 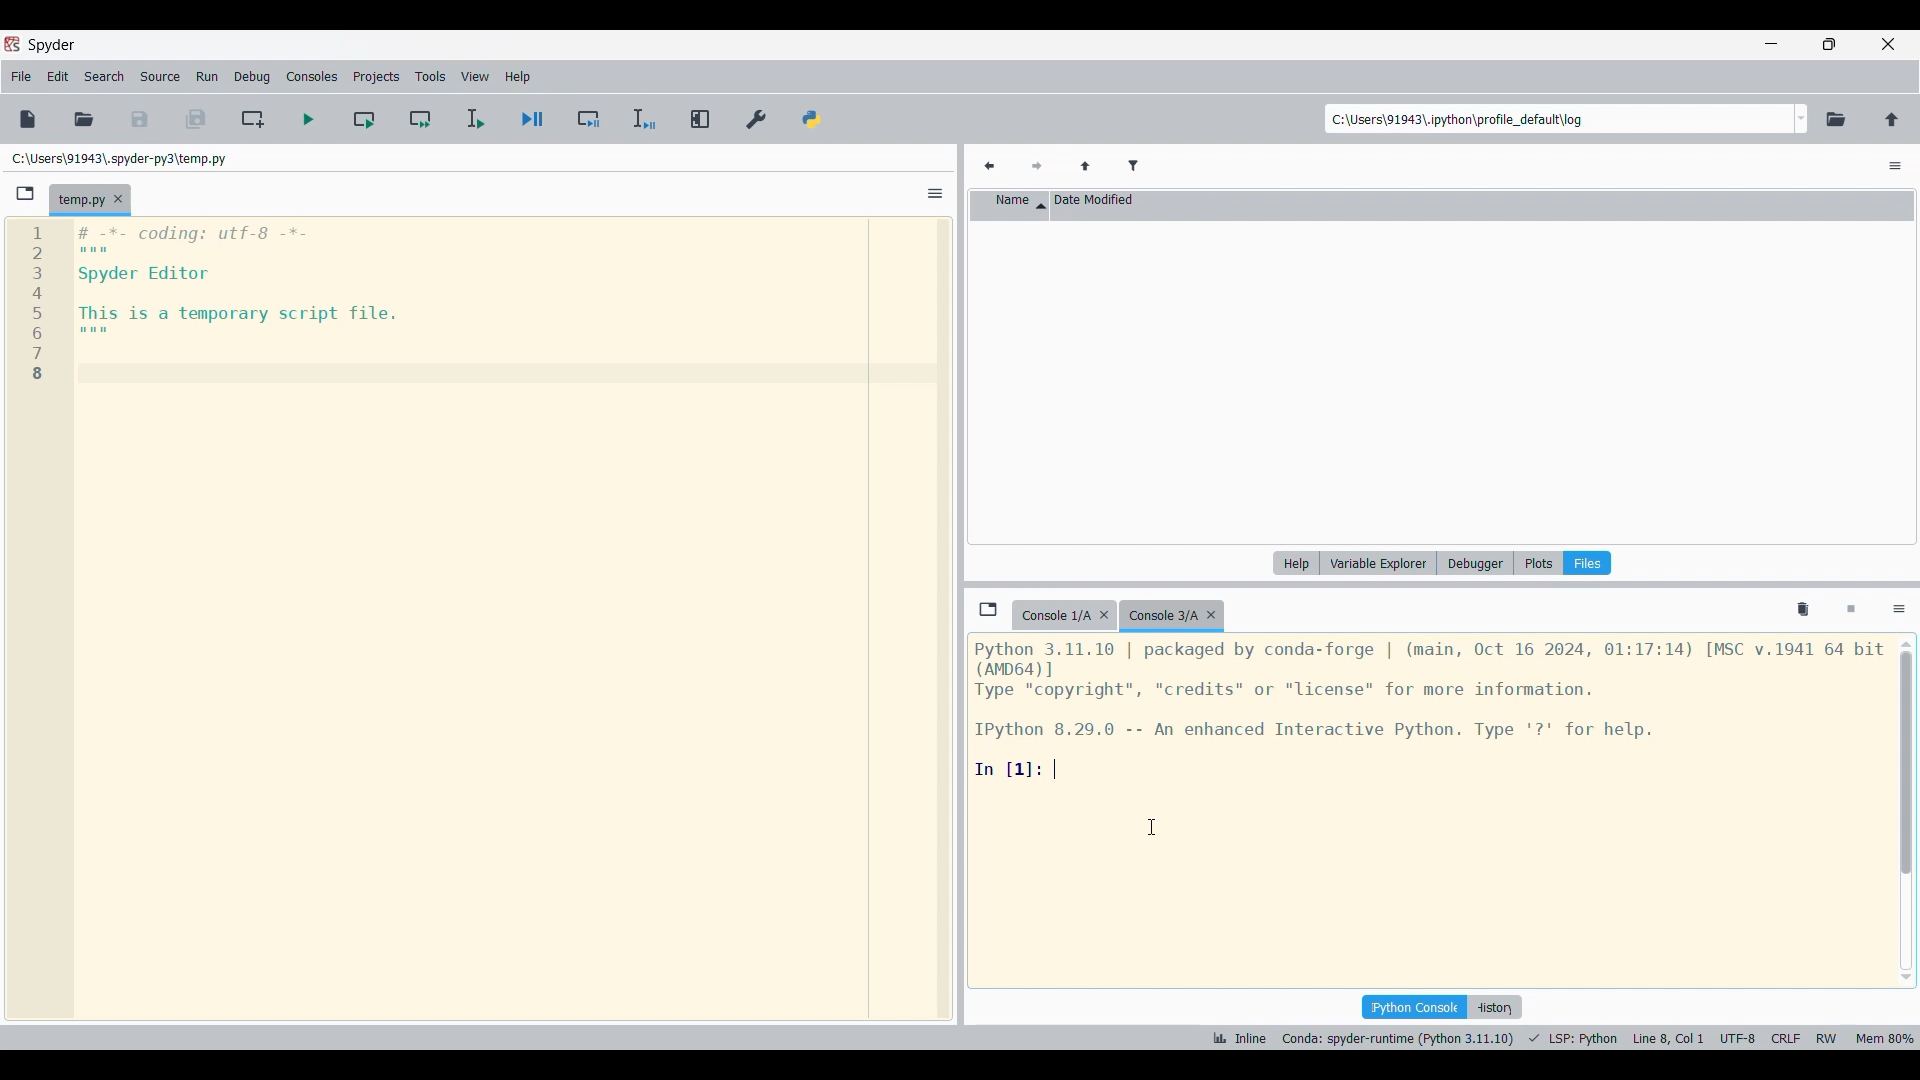 What do you see at coordinates (1296, 563) in the screenshot?
I see `Help` at bounding box center [1296, 563].